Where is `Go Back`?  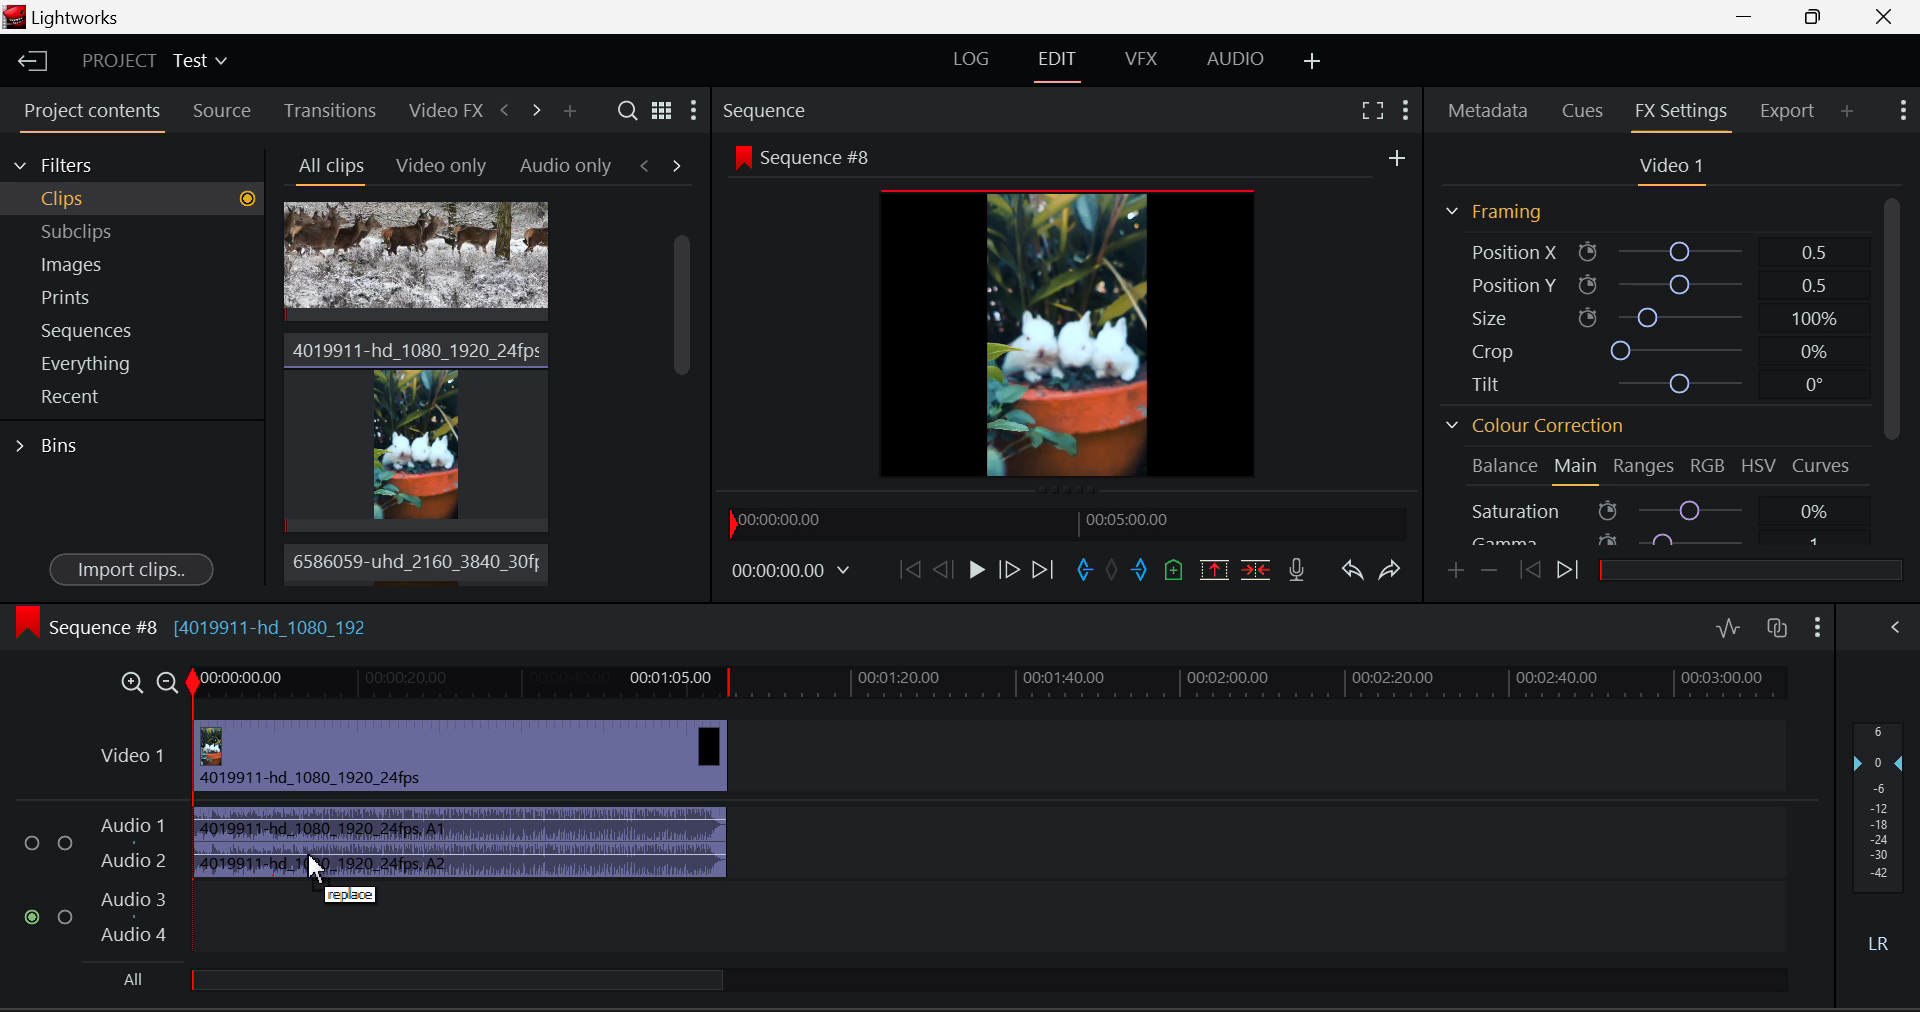 Go Back is located at coordinates (942, 567).